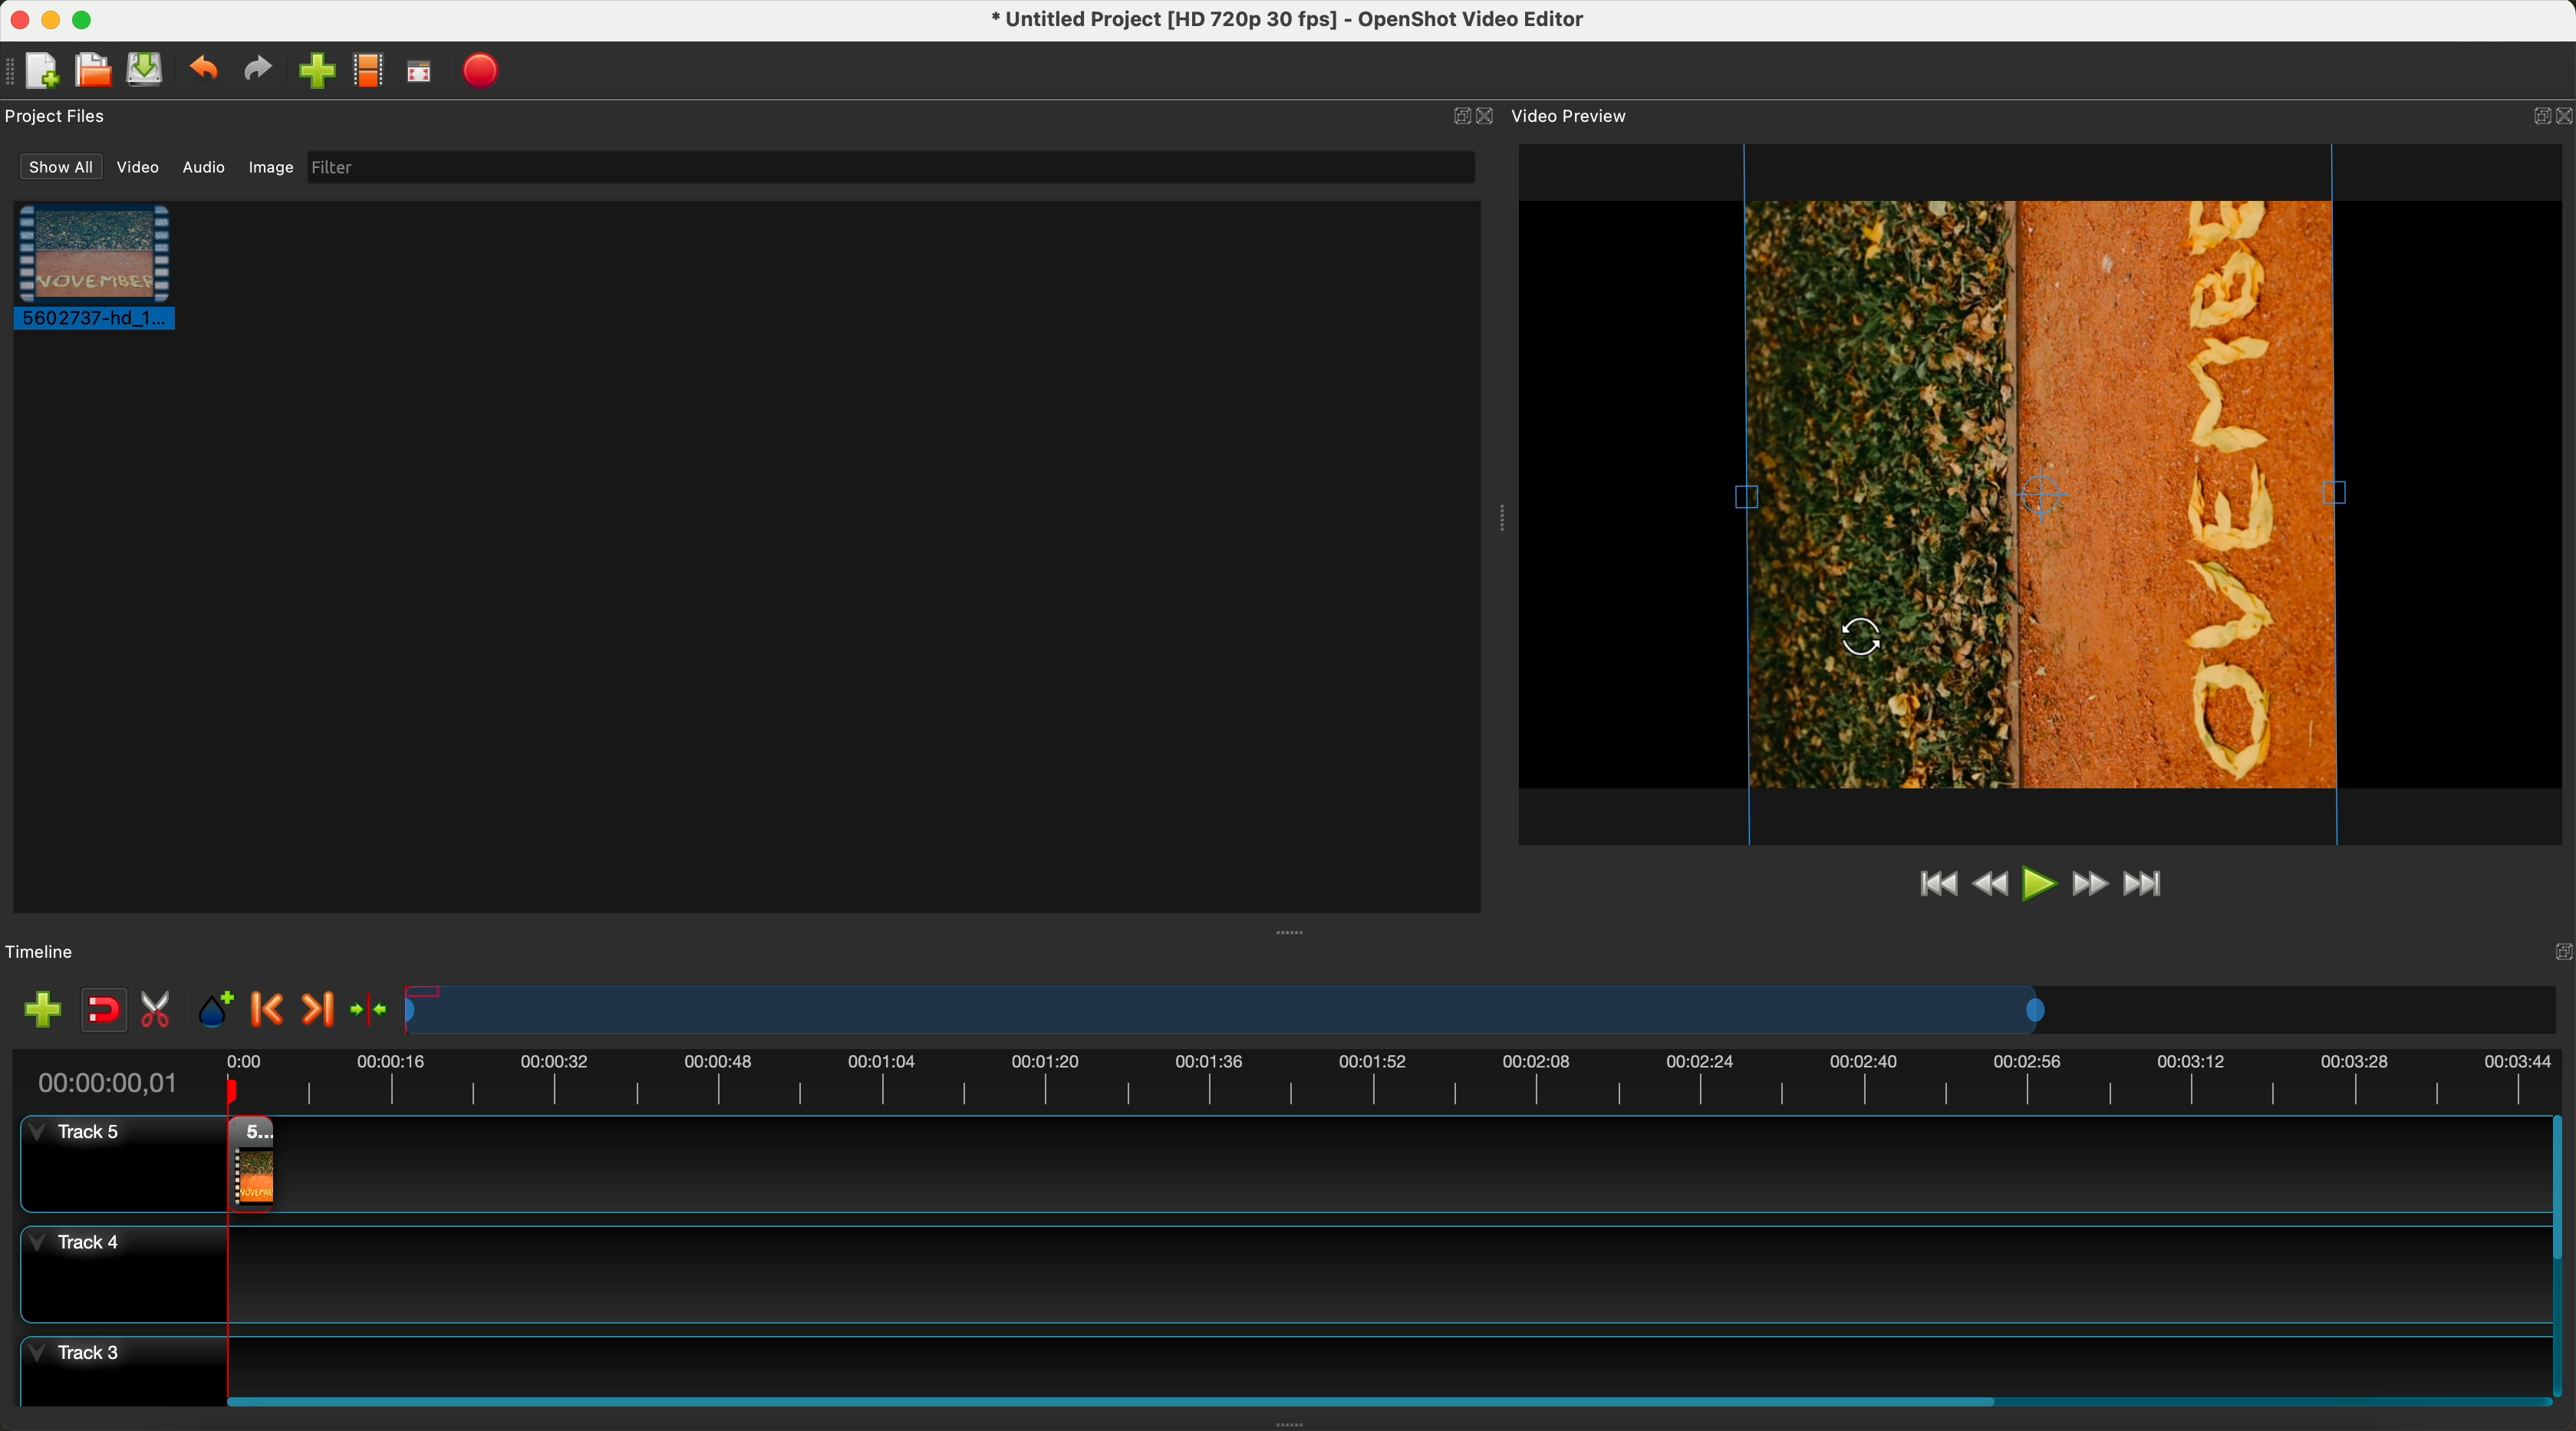 The image size is (2576, 1431). What do you see at coordinates (381, 1010) in the screenshot?
I see `center the timeline on the playhead` at bounding box center [381, 1010].